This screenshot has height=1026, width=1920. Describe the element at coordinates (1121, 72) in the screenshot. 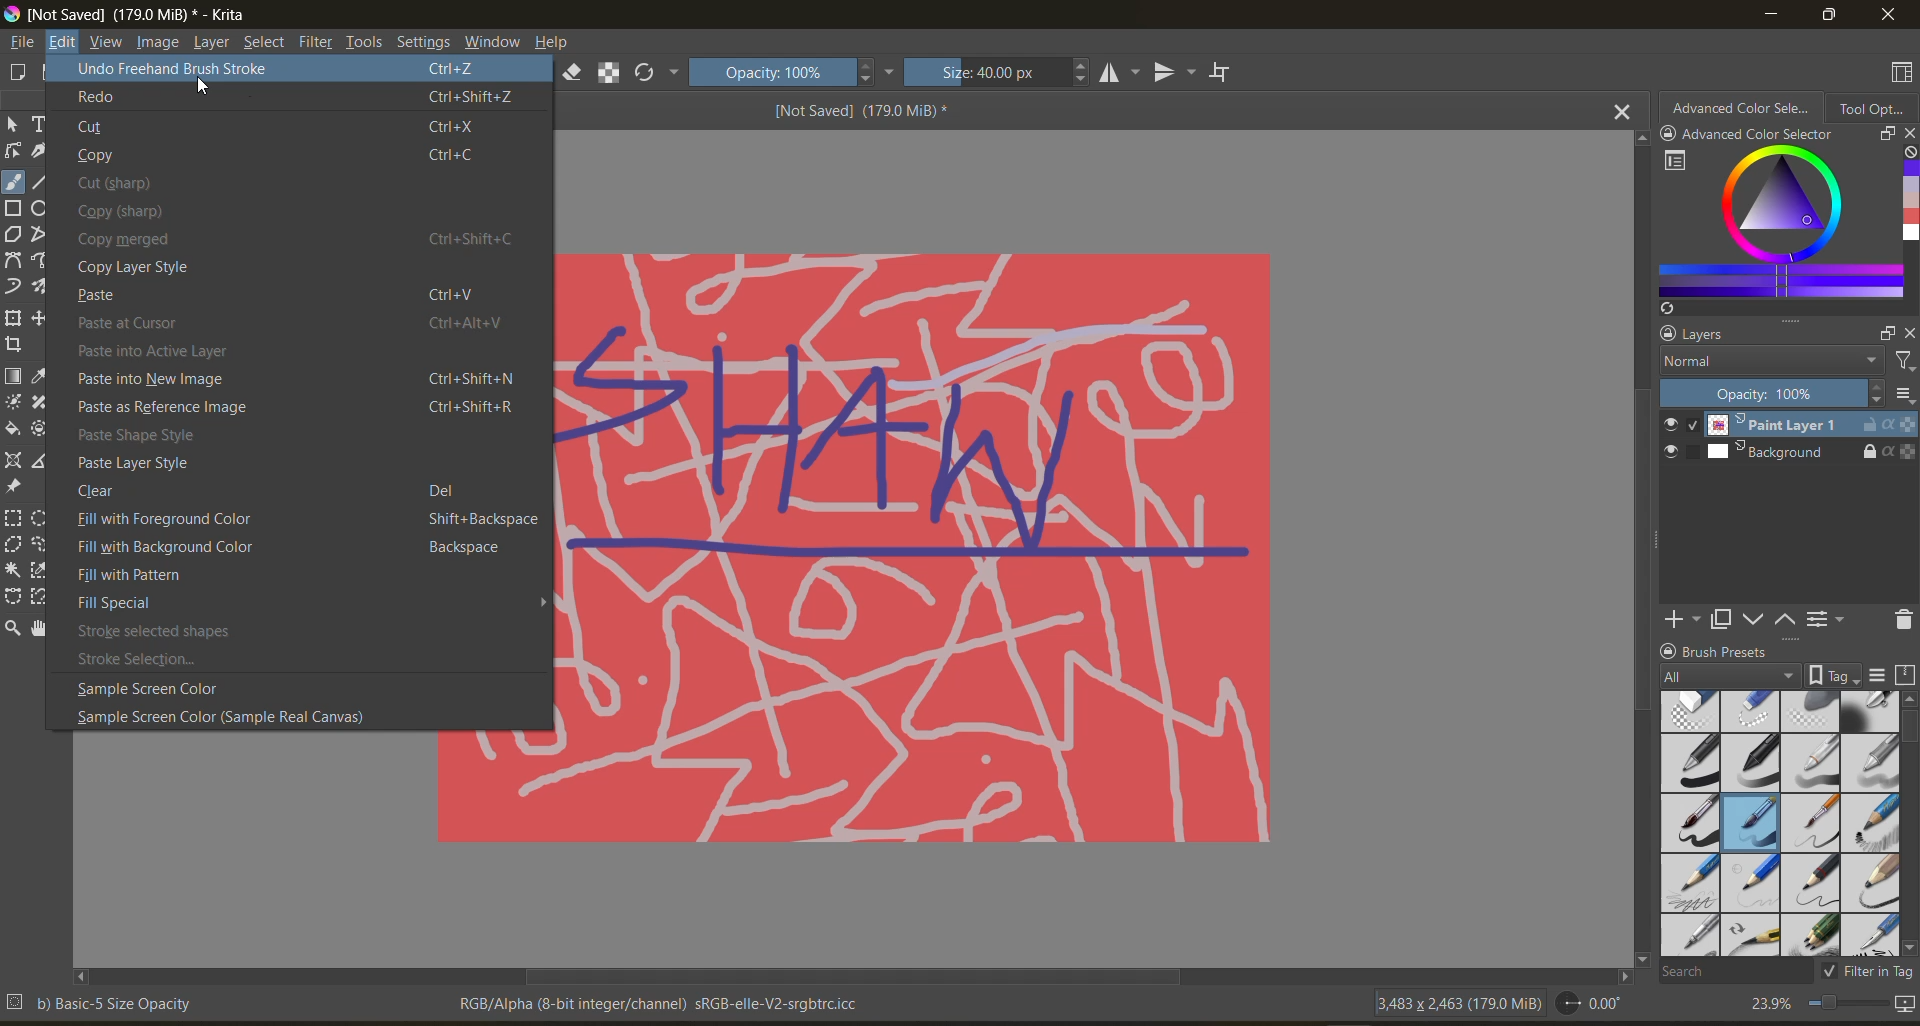

I see `flip horizontally` at that location.